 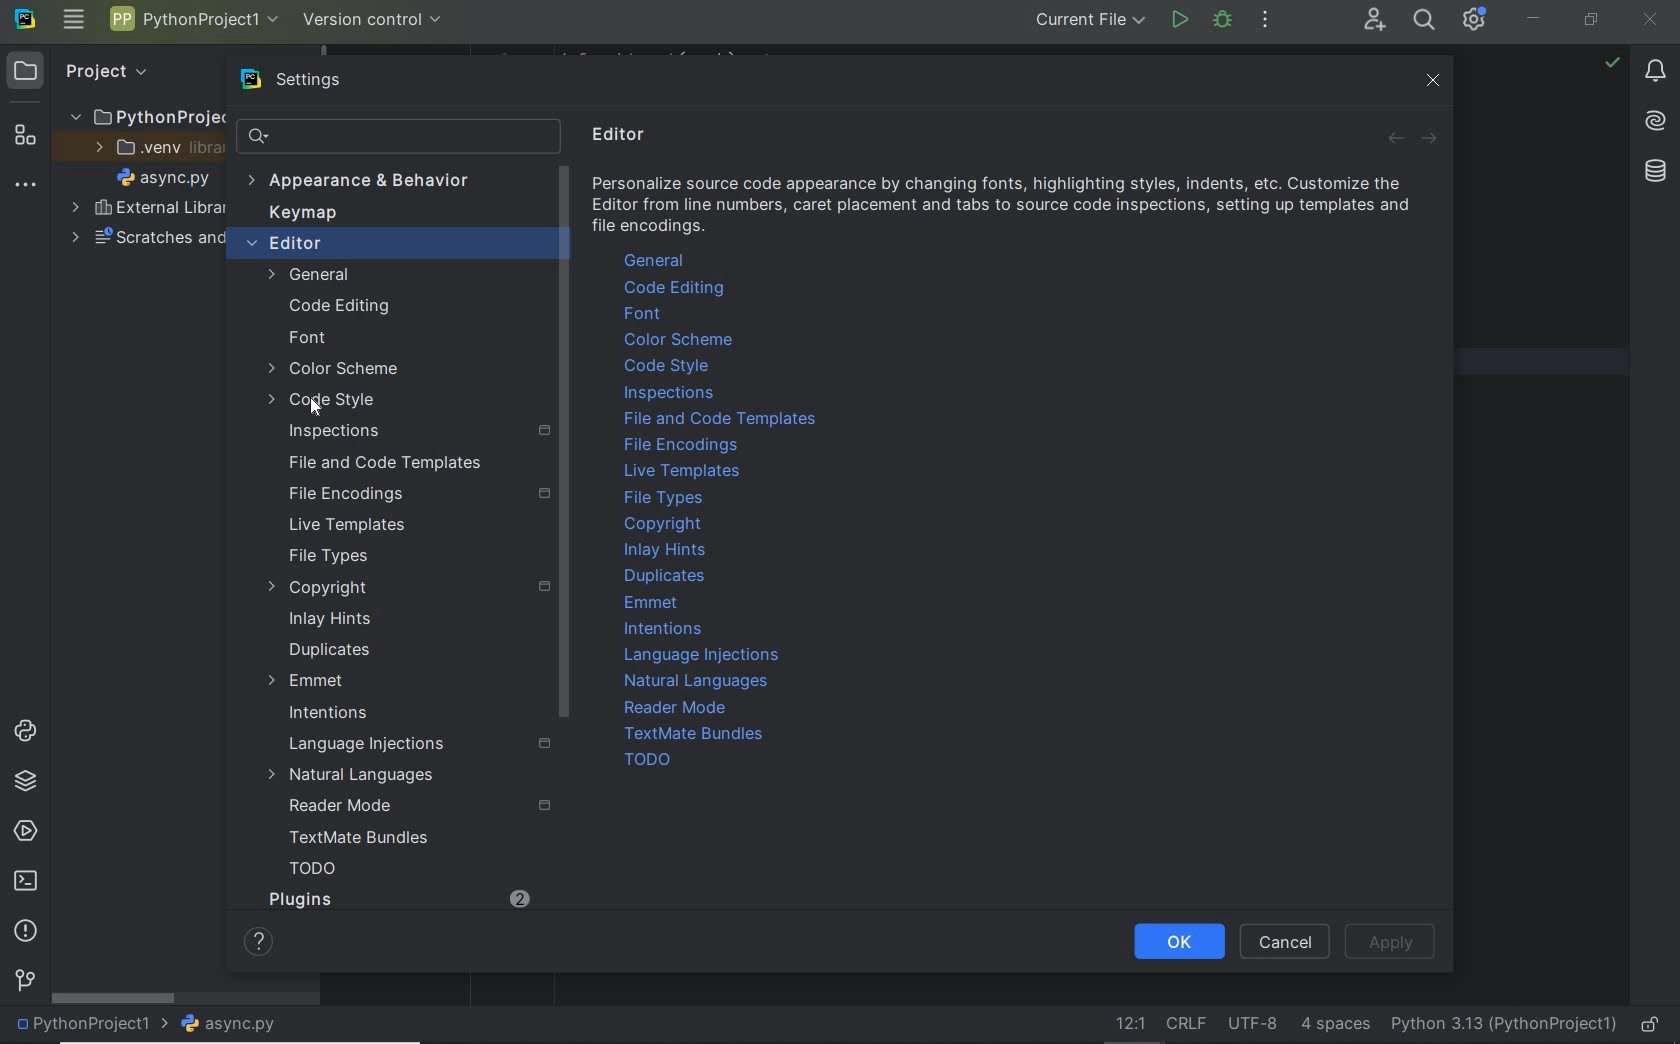 What do you see at coordinates (147, 208) in the screenshot?
I see `external libraries` at bounding box center [147, 208].